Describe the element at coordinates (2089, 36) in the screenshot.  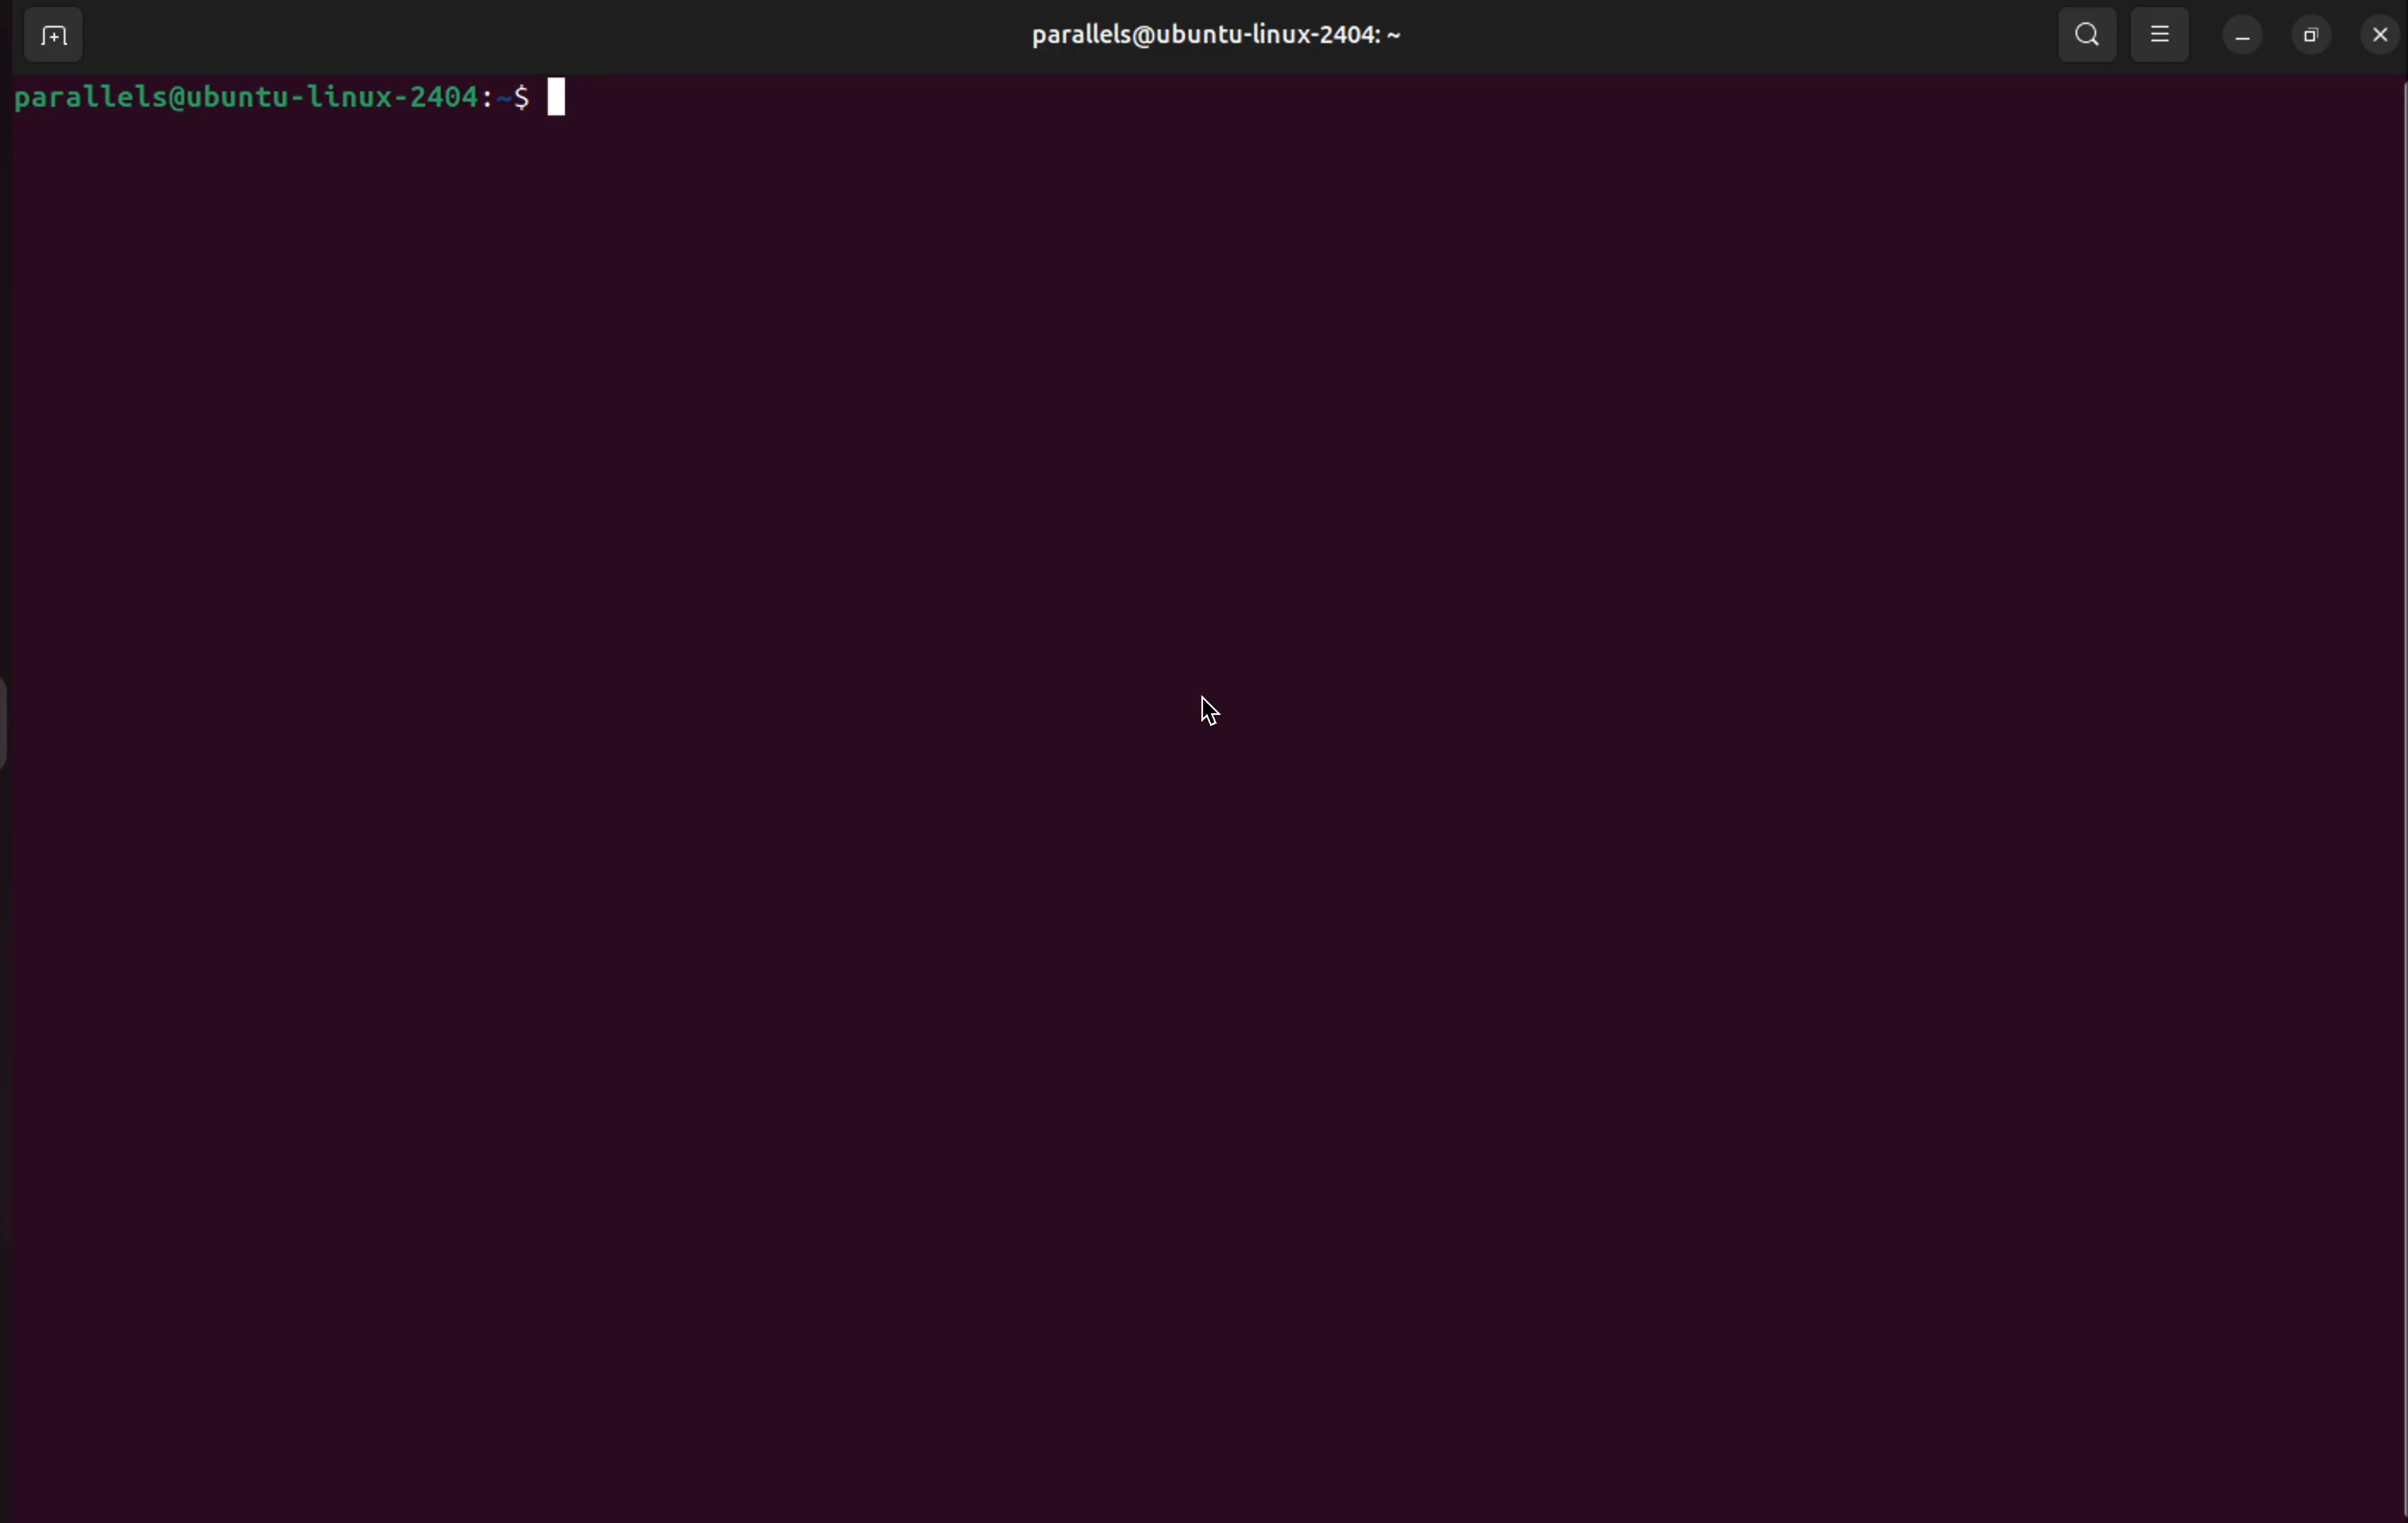
I see `search bar` at that location.